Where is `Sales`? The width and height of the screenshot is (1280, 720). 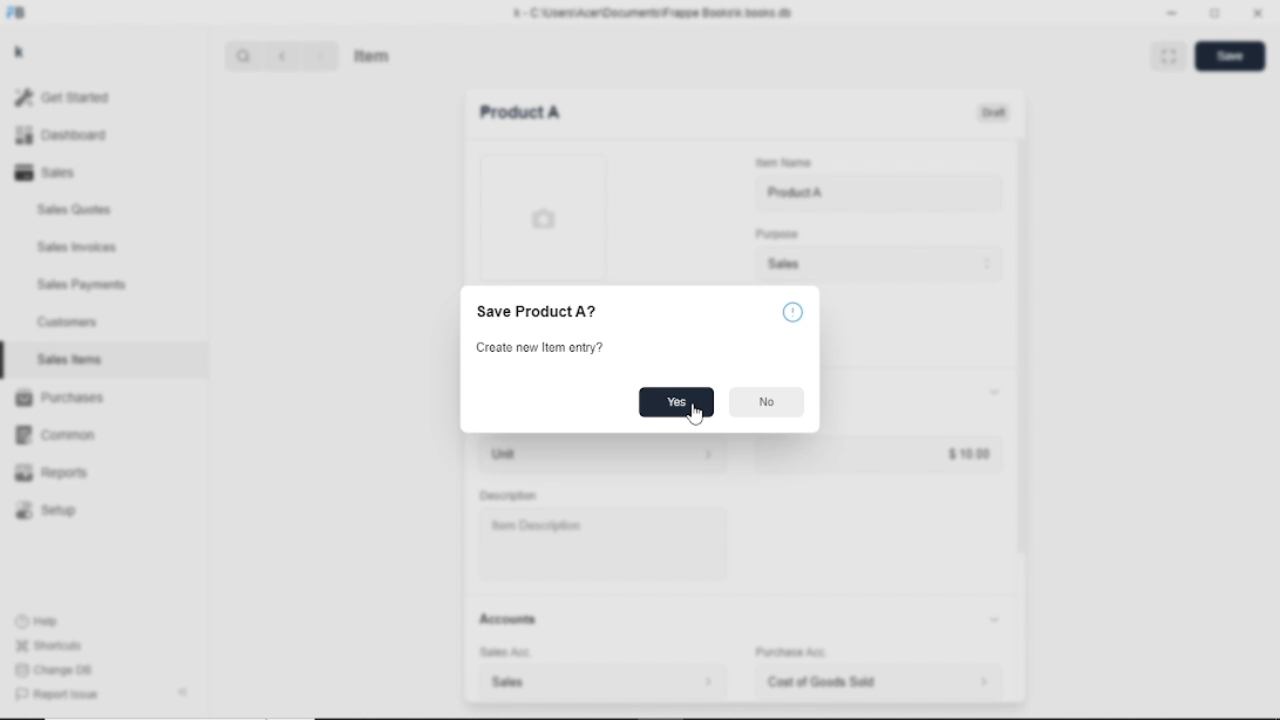 Sales is located at coordinates (877, 264).